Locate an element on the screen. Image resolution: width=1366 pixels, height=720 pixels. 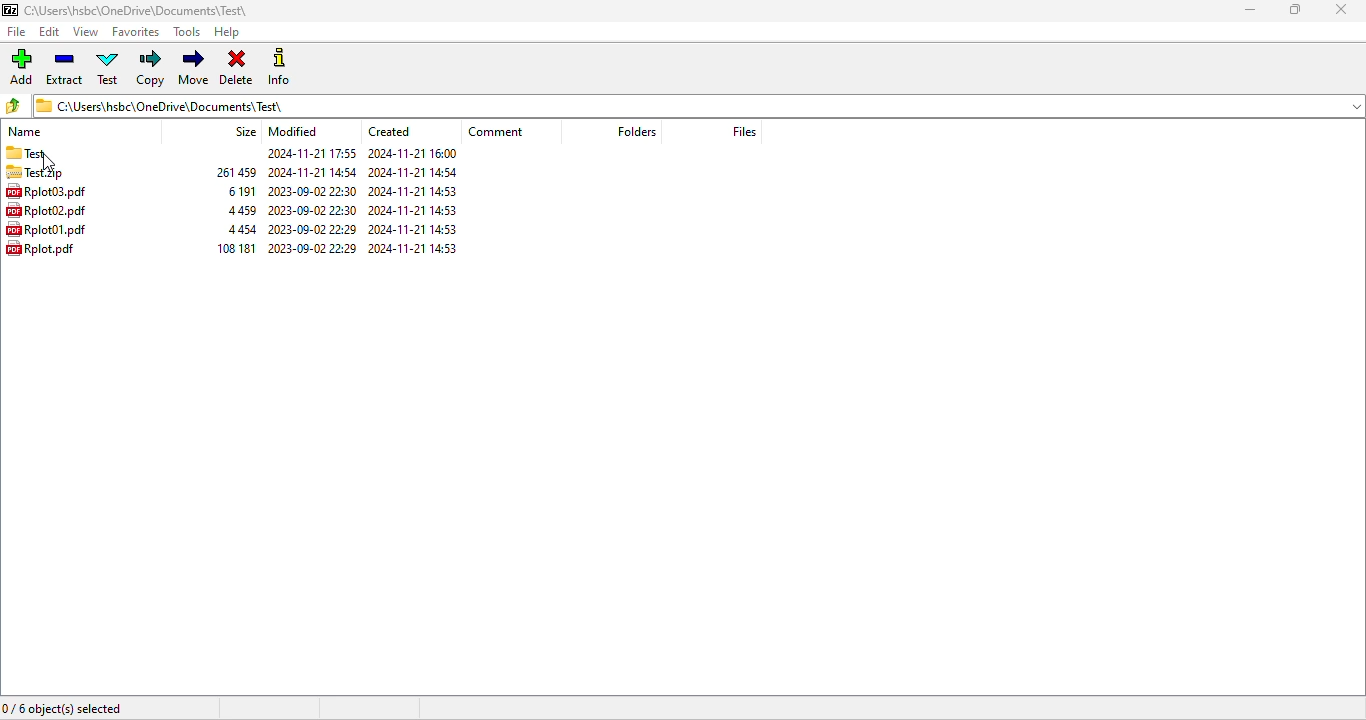
2024-11-21 14:53 is located at coordinates (415, 209).